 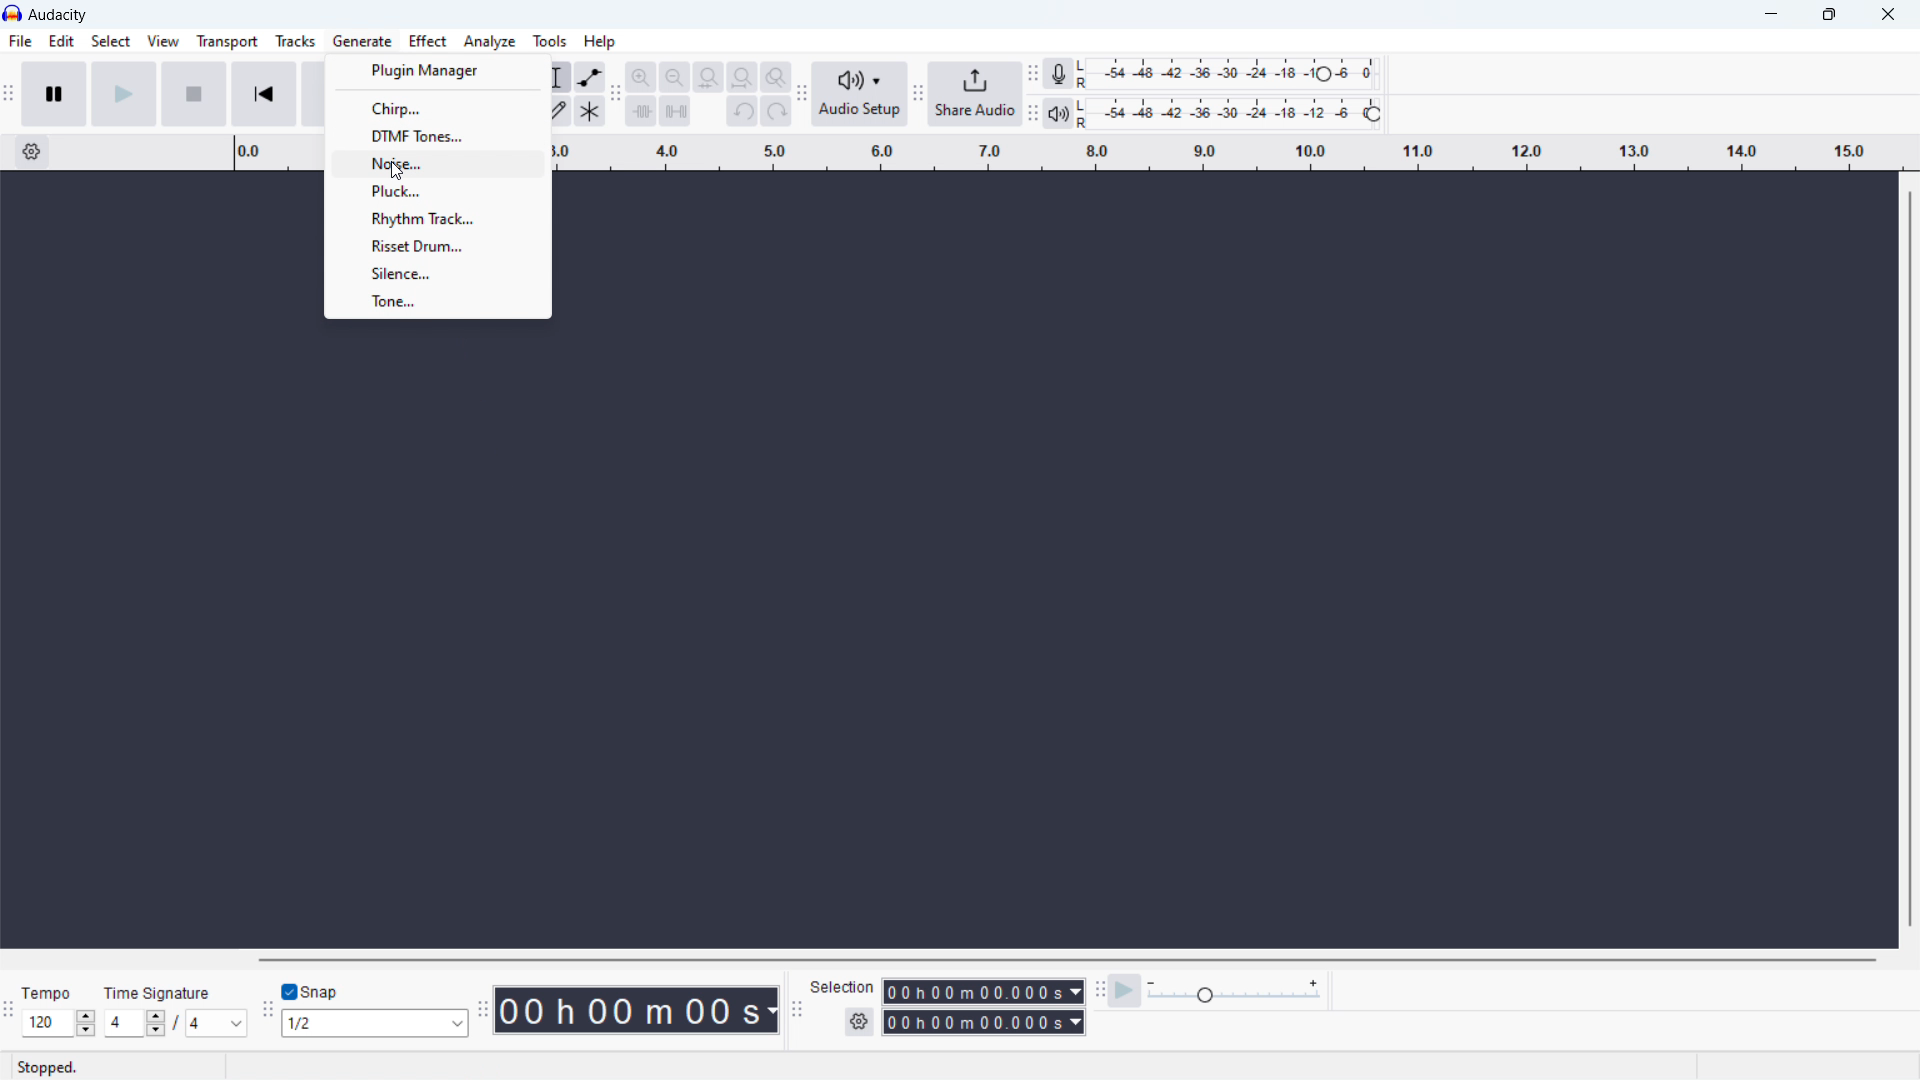 What do you see at coordinates (1240, 114) in the screenshot?
I see `playback level` at bounding box center [1240, 114].